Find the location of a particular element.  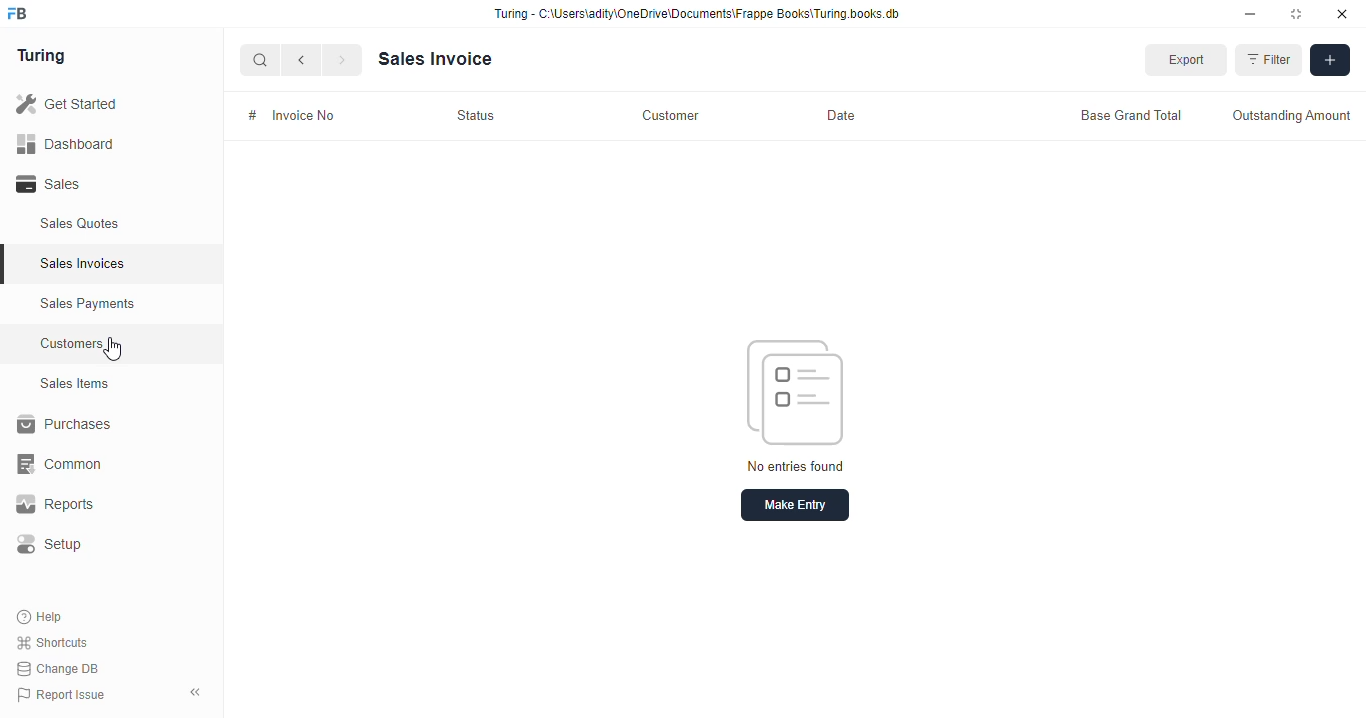

‘Common is located at coordinates (100, 464).